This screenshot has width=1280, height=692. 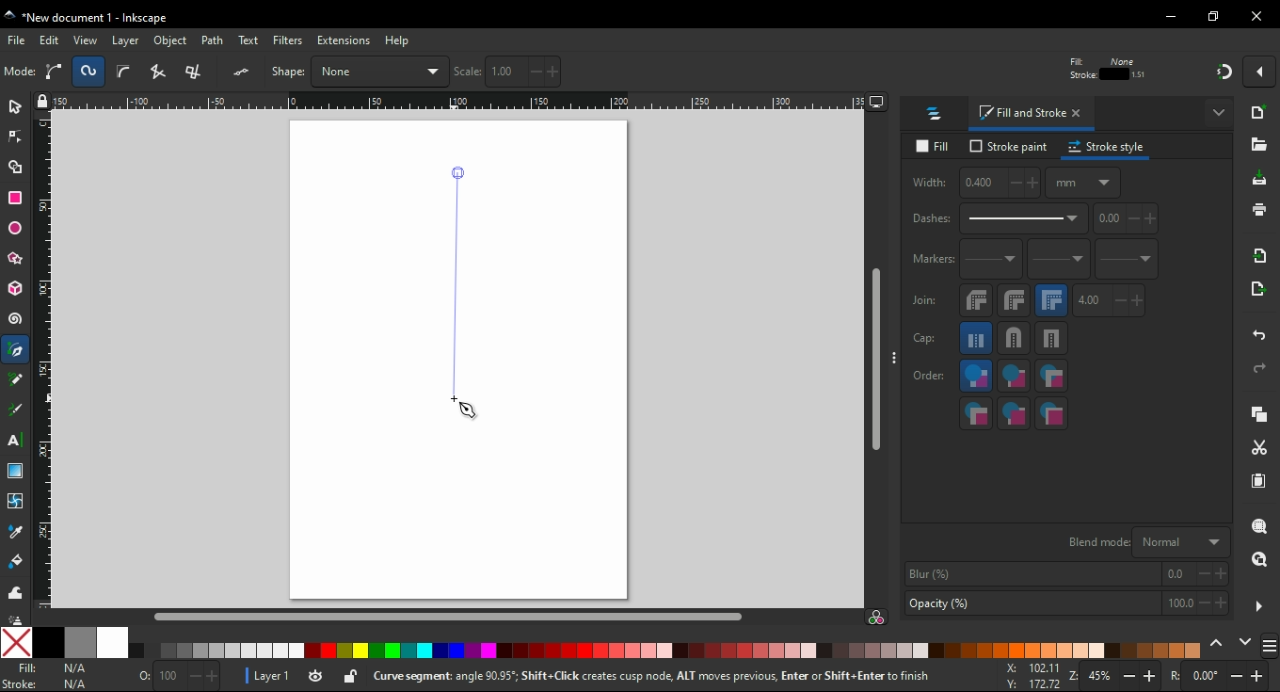 What do you see at coordinates (124, 72) in the screenshot?
I see `toggle selection box to select all touched objects ` at bounding box center [124, 72].